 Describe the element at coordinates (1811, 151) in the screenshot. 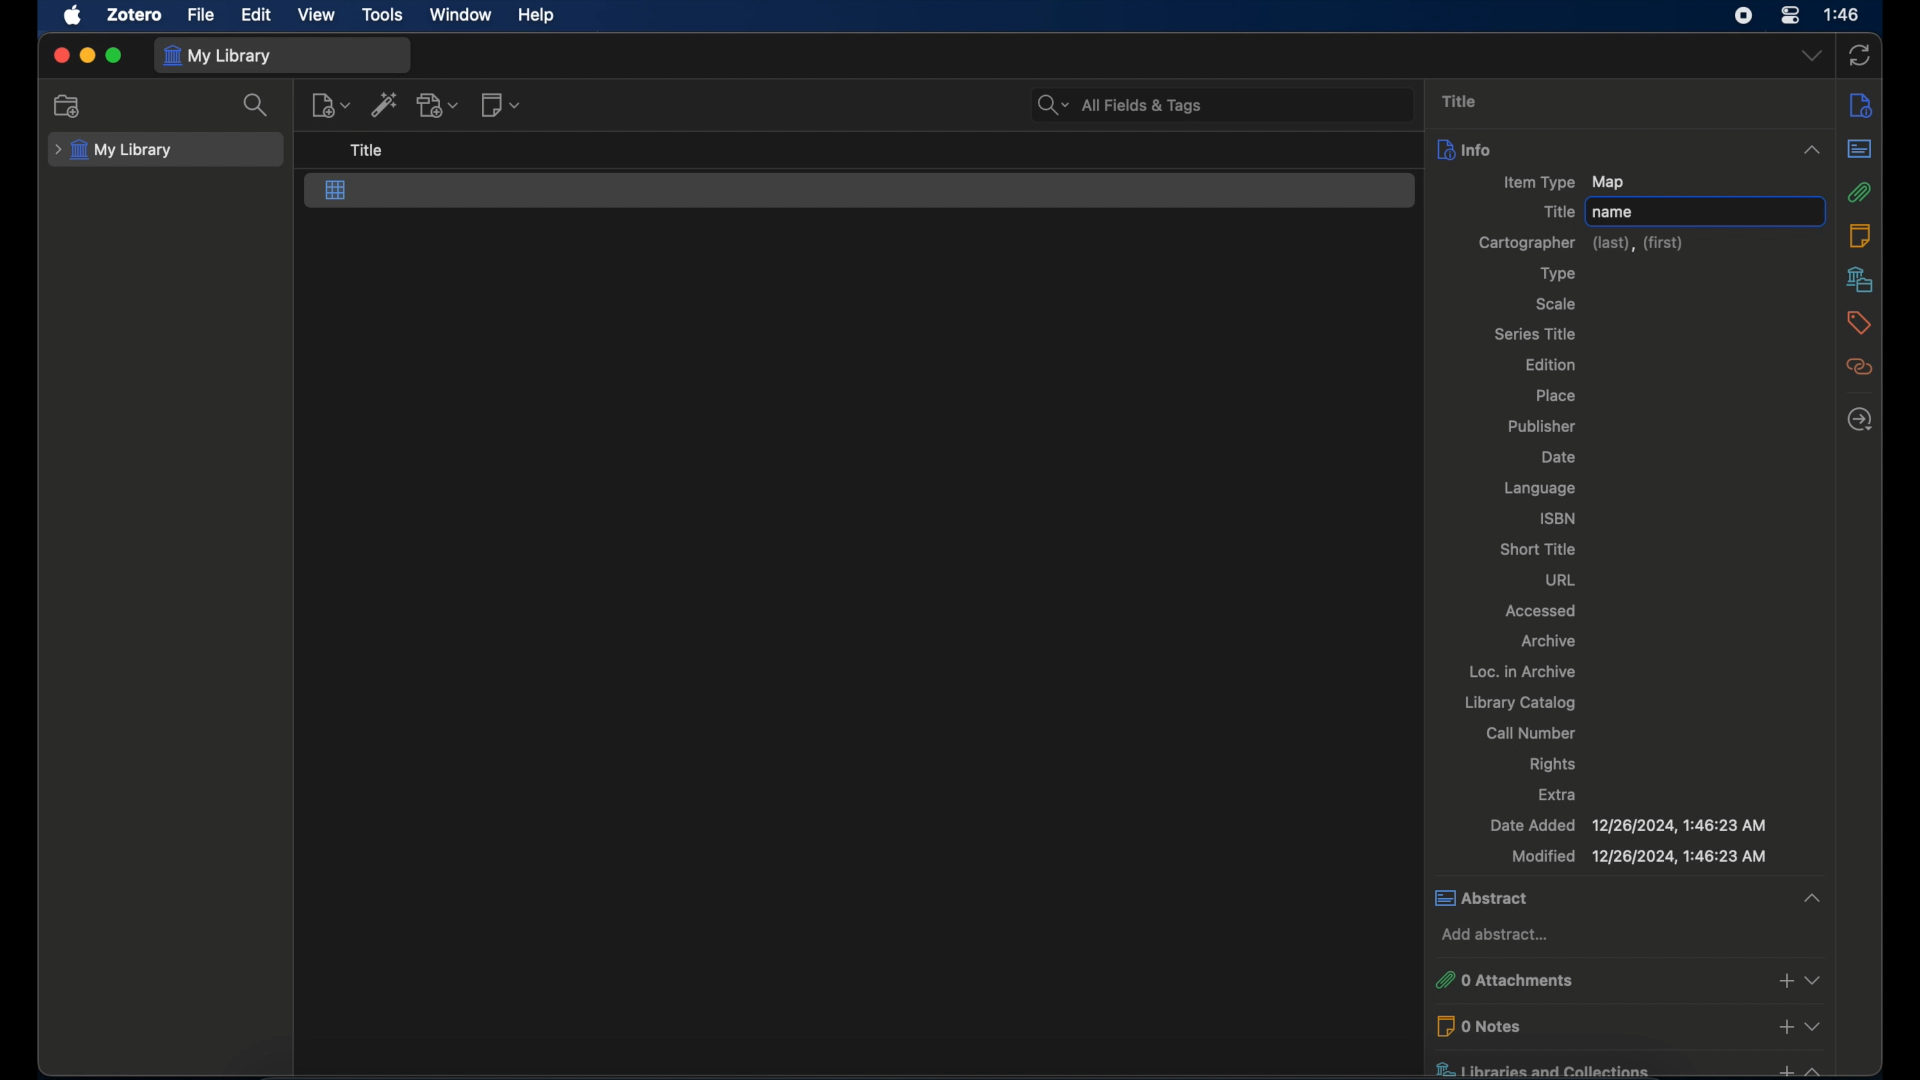

I see `Collapse or expand ` at that location.